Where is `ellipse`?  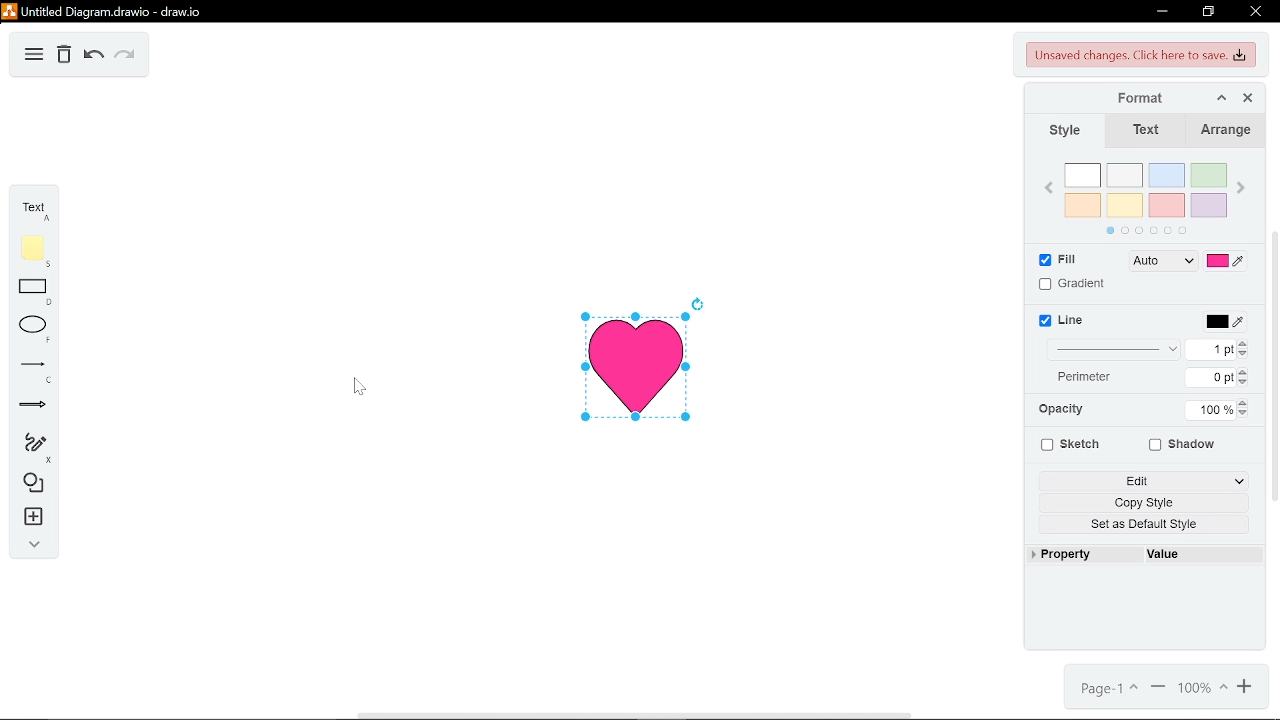
ellipse is located at coordinates (34, 329).